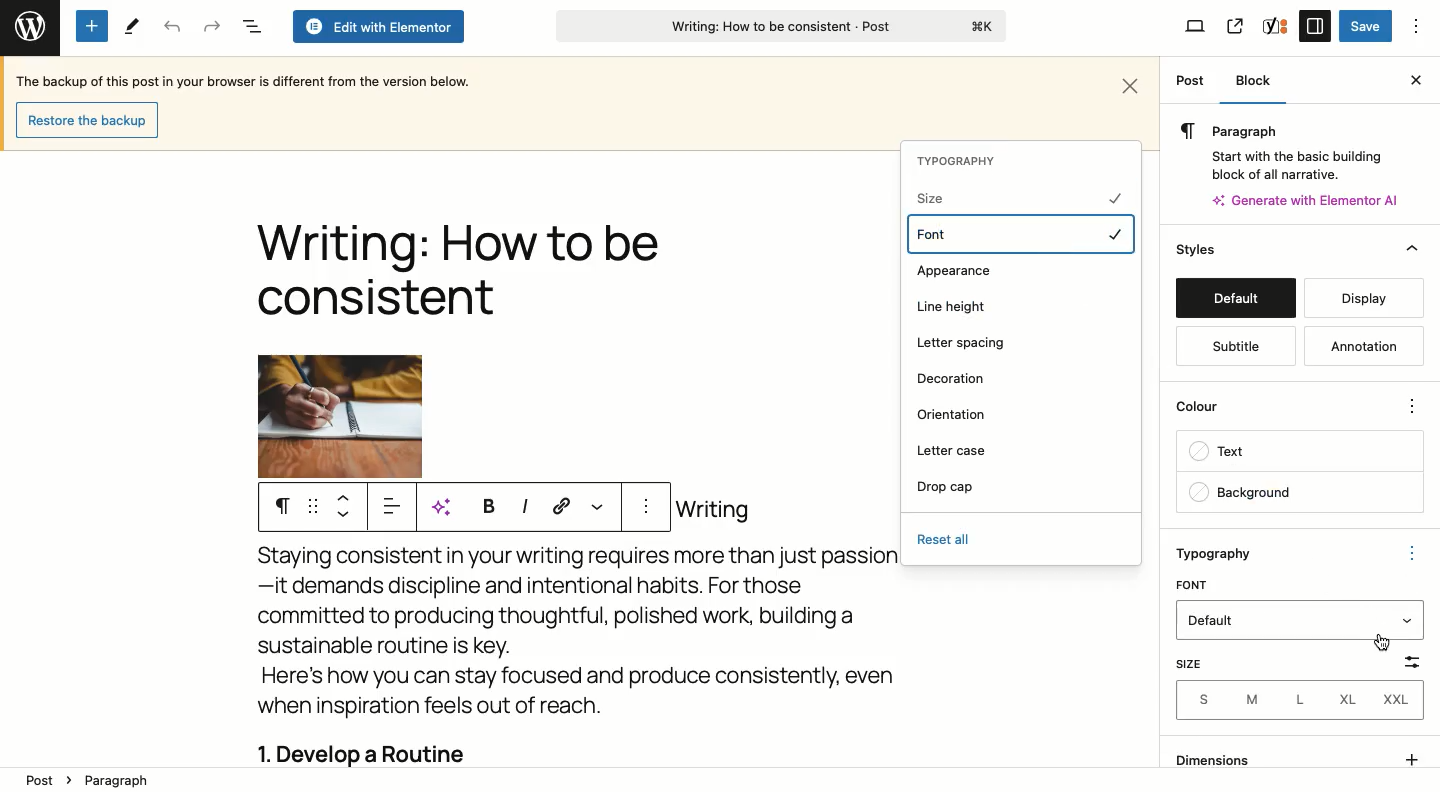 This screenshot has width=1440, height=792. I want to click on Scale, so click(1412, 583).